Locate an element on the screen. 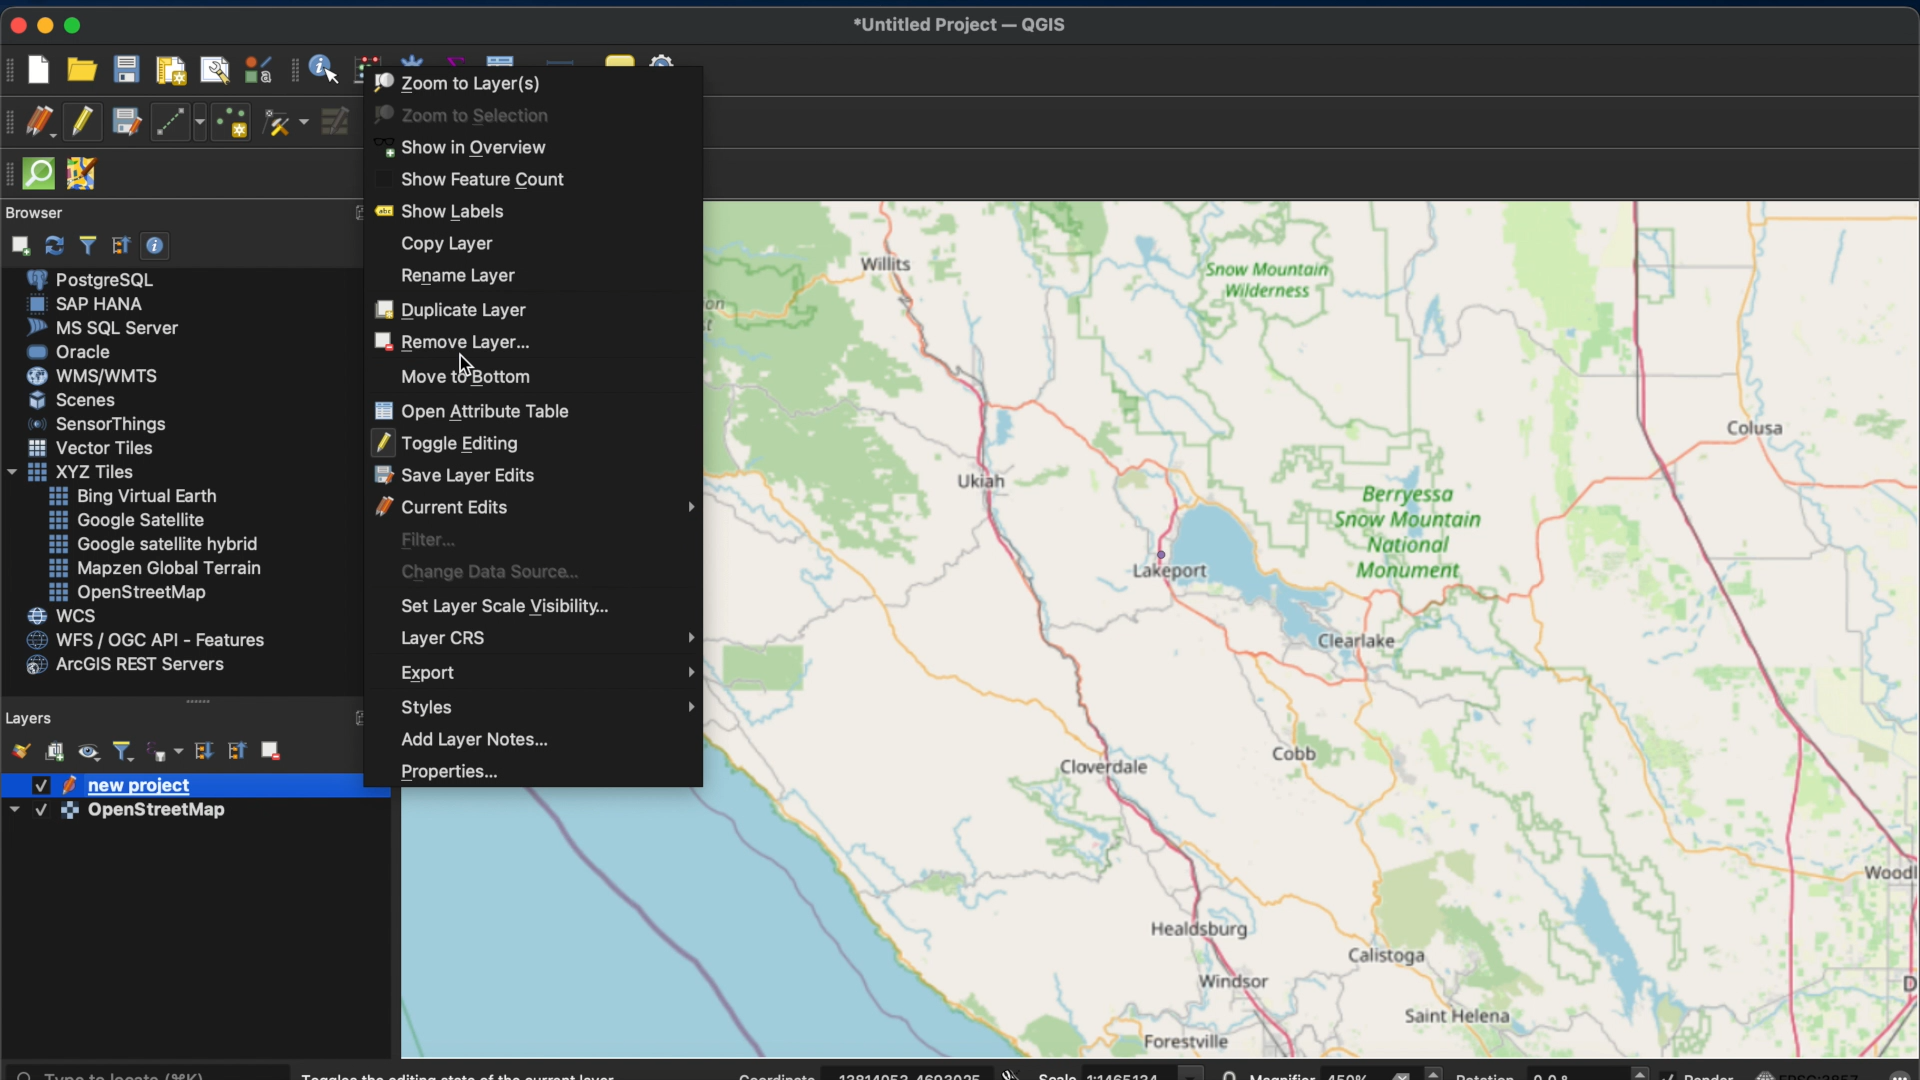  add group is located at coordinates (56, 750).